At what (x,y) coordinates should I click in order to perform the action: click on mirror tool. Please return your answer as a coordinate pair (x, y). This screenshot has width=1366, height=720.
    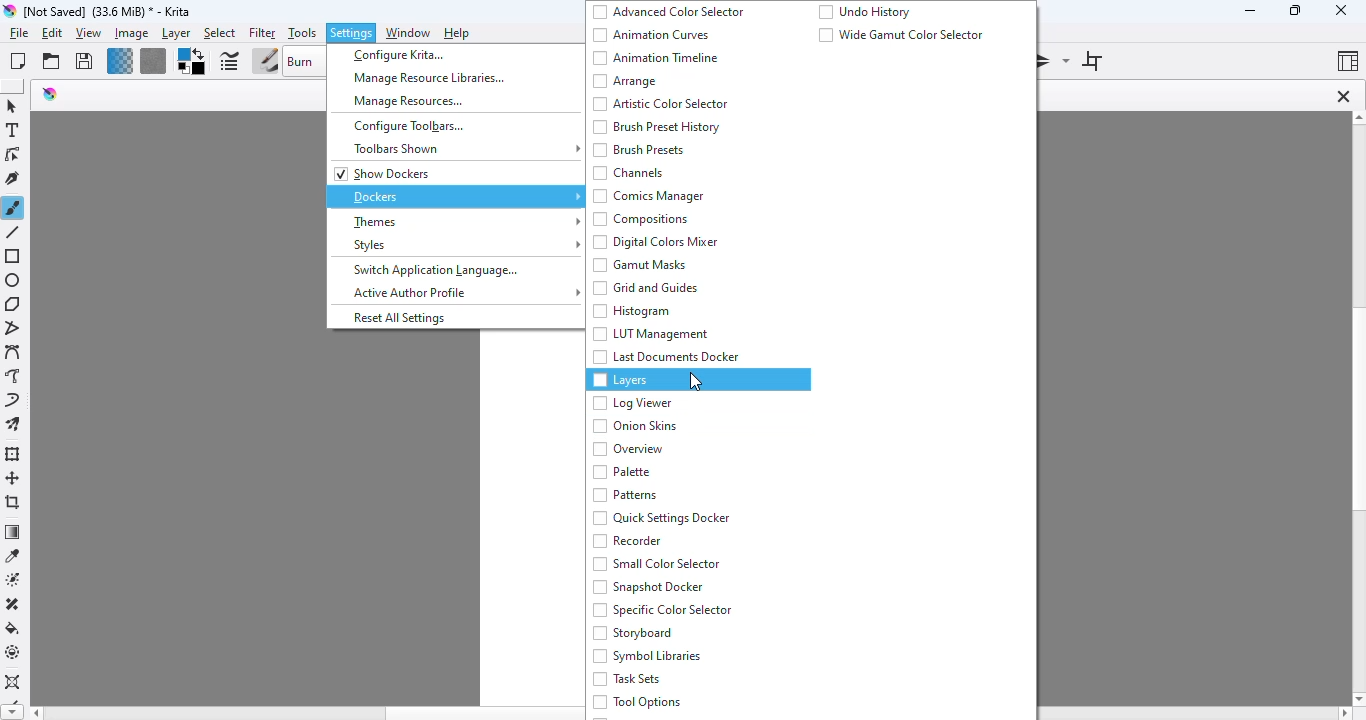
    Looking at the image, I should click on (1054, 60).